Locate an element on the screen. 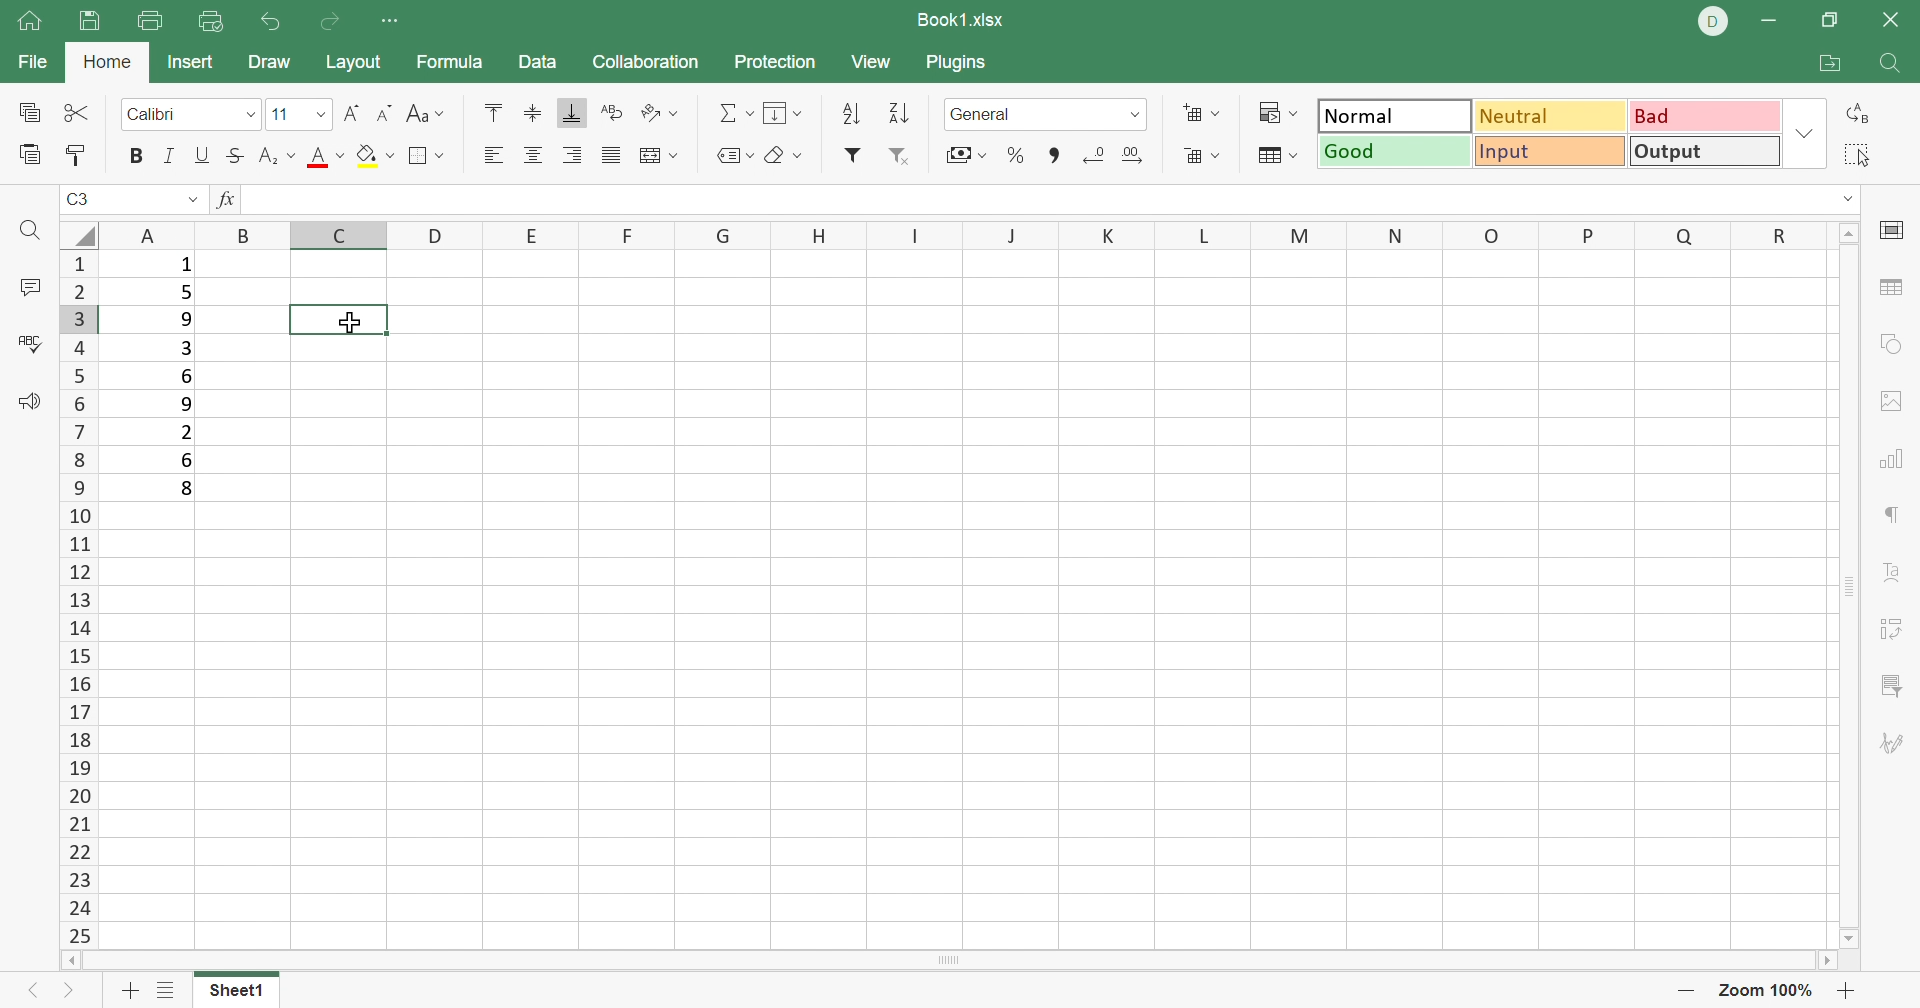 Image resolution: width=1920 pixels, height=1008 pixels. 9 is located at coordinates (185, 402).